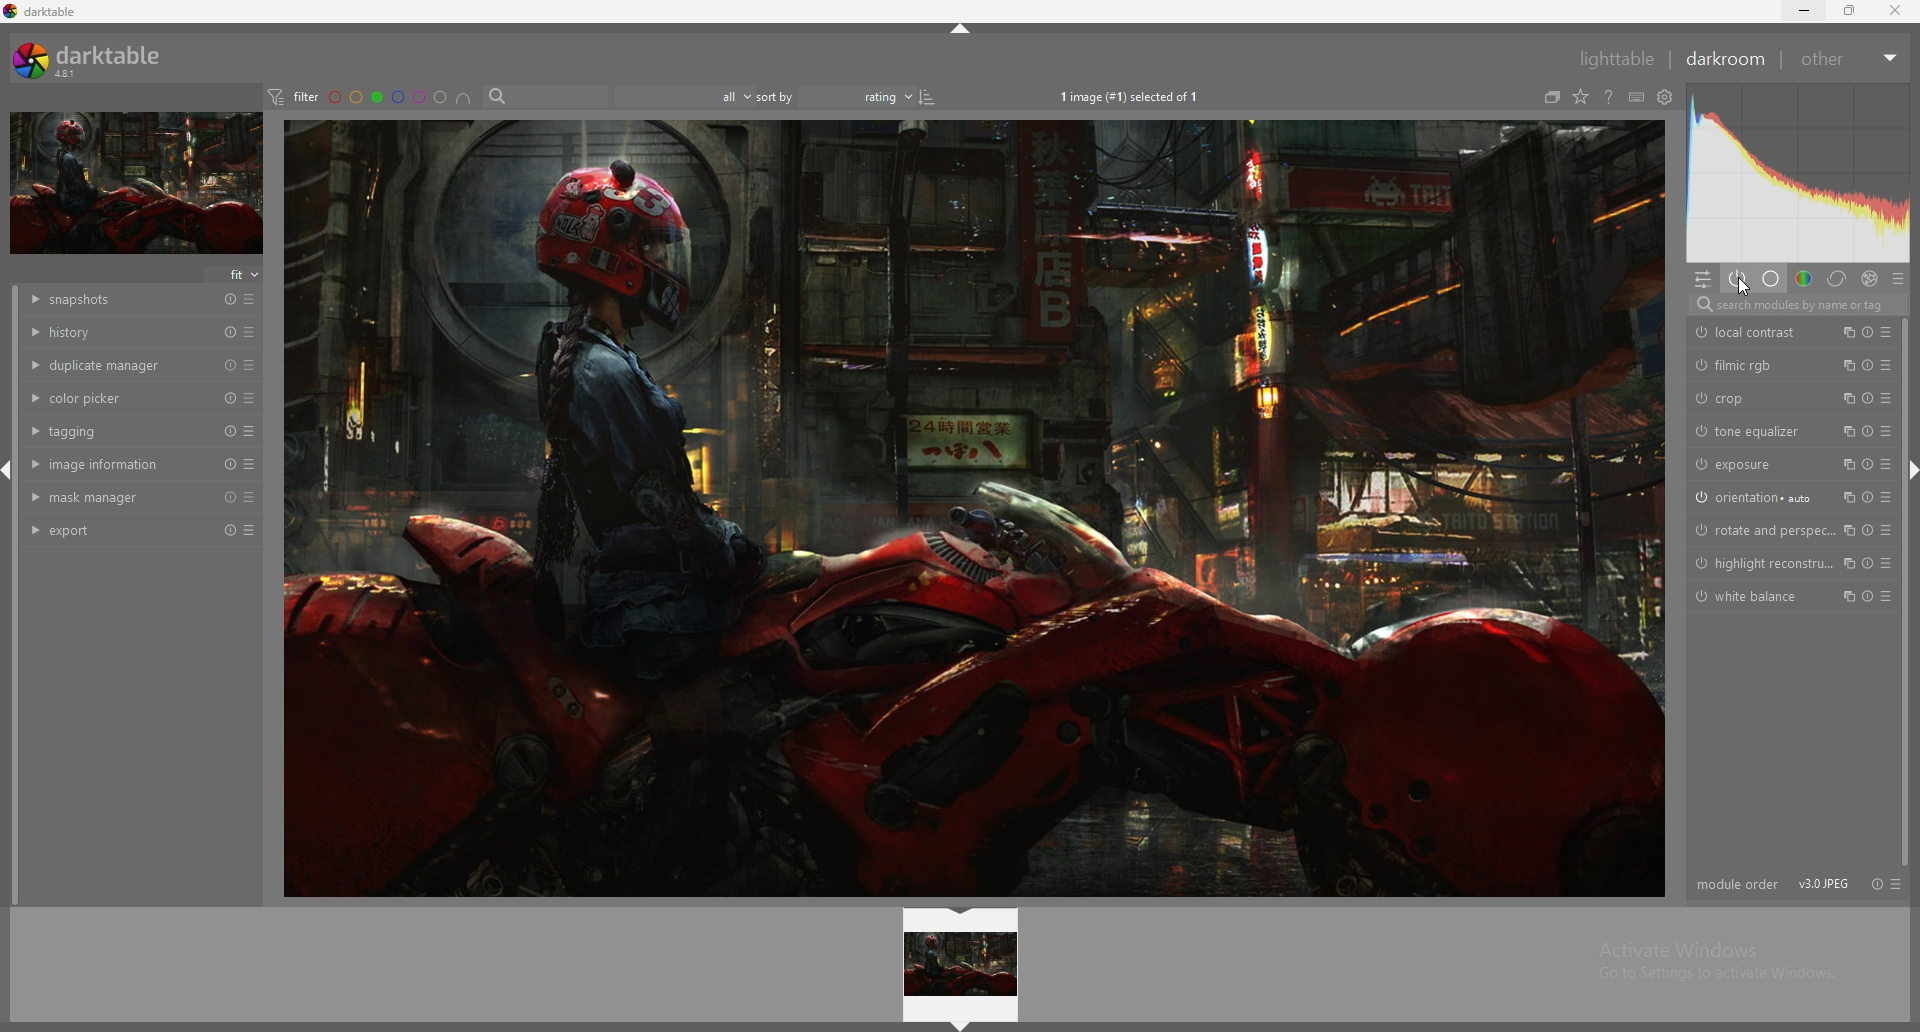 The image size is (1920, 1032). Describe the element at coordinates (1866, 531) in the screenshot. I see `reset` at that location.